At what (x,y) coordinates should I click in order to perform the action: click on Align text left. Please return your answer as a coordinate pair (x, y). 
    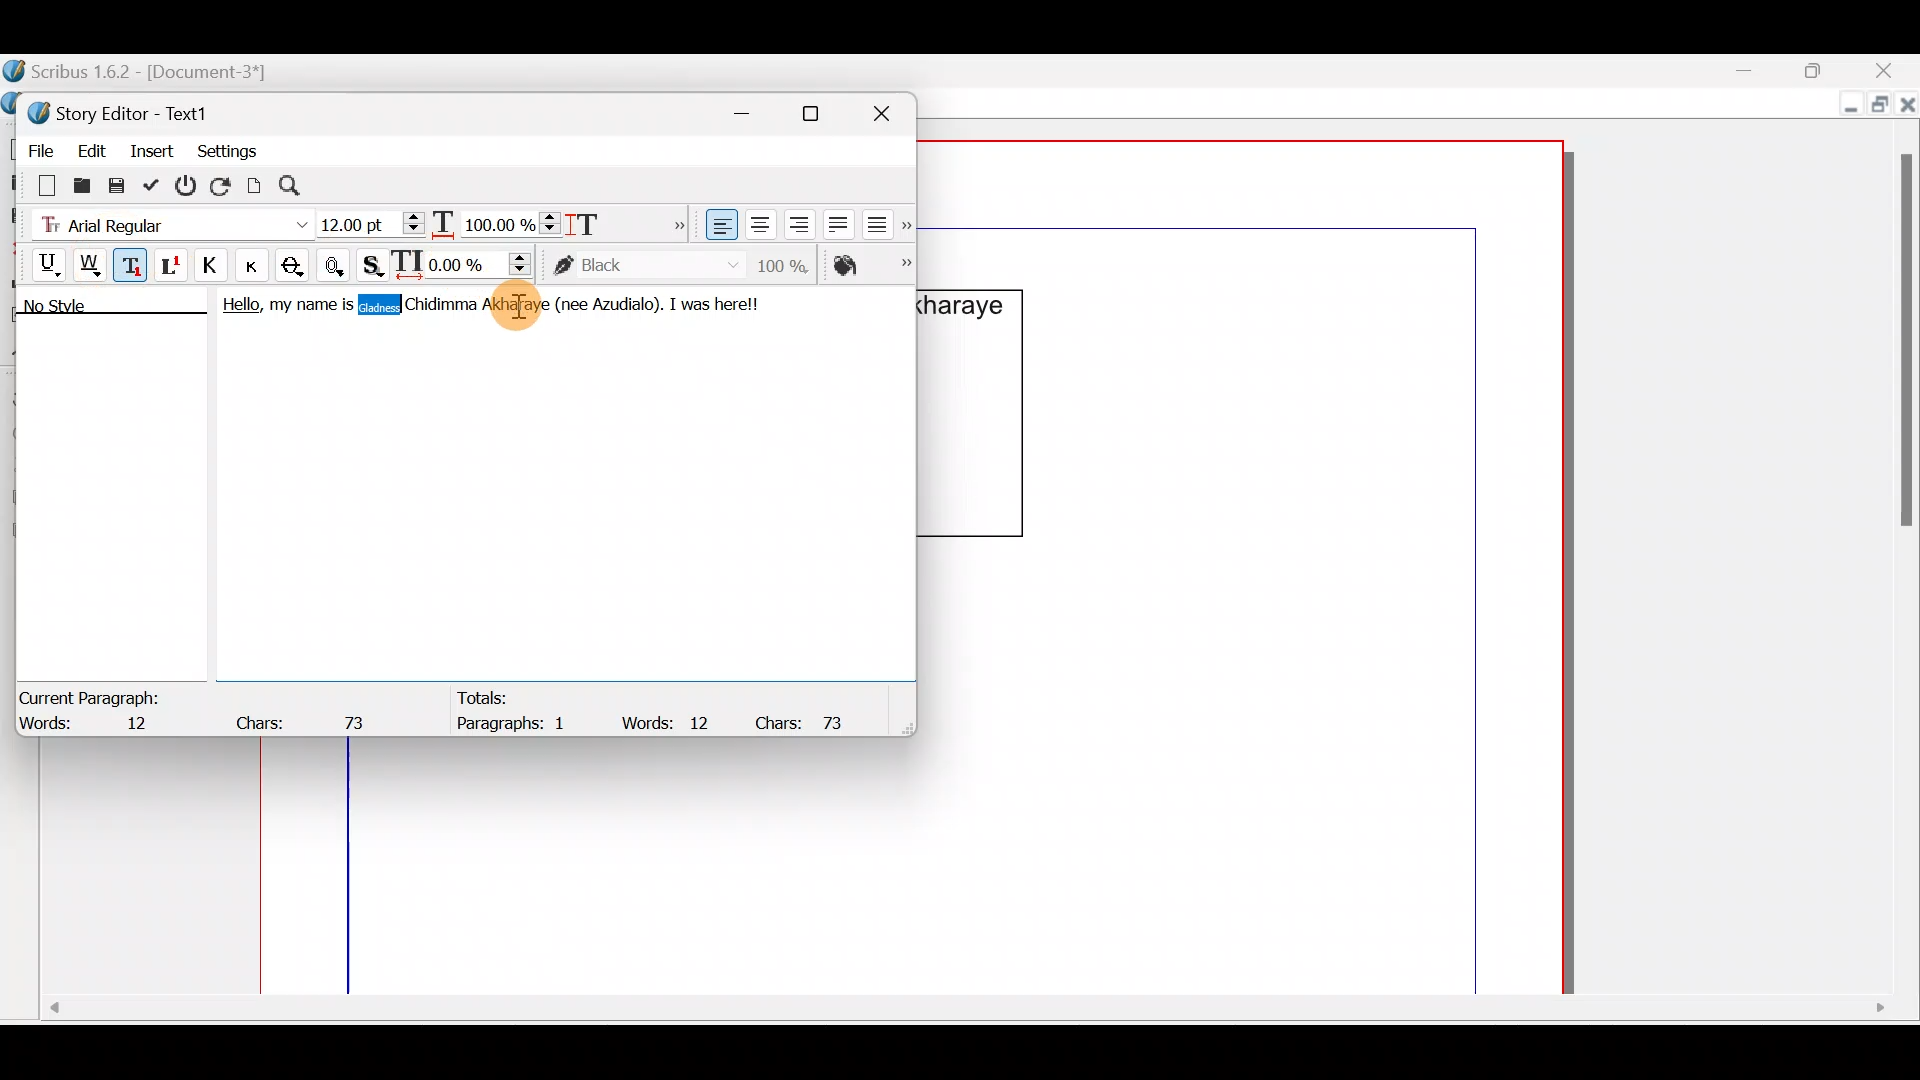
    Looking at the image, I should click on (719, 225).